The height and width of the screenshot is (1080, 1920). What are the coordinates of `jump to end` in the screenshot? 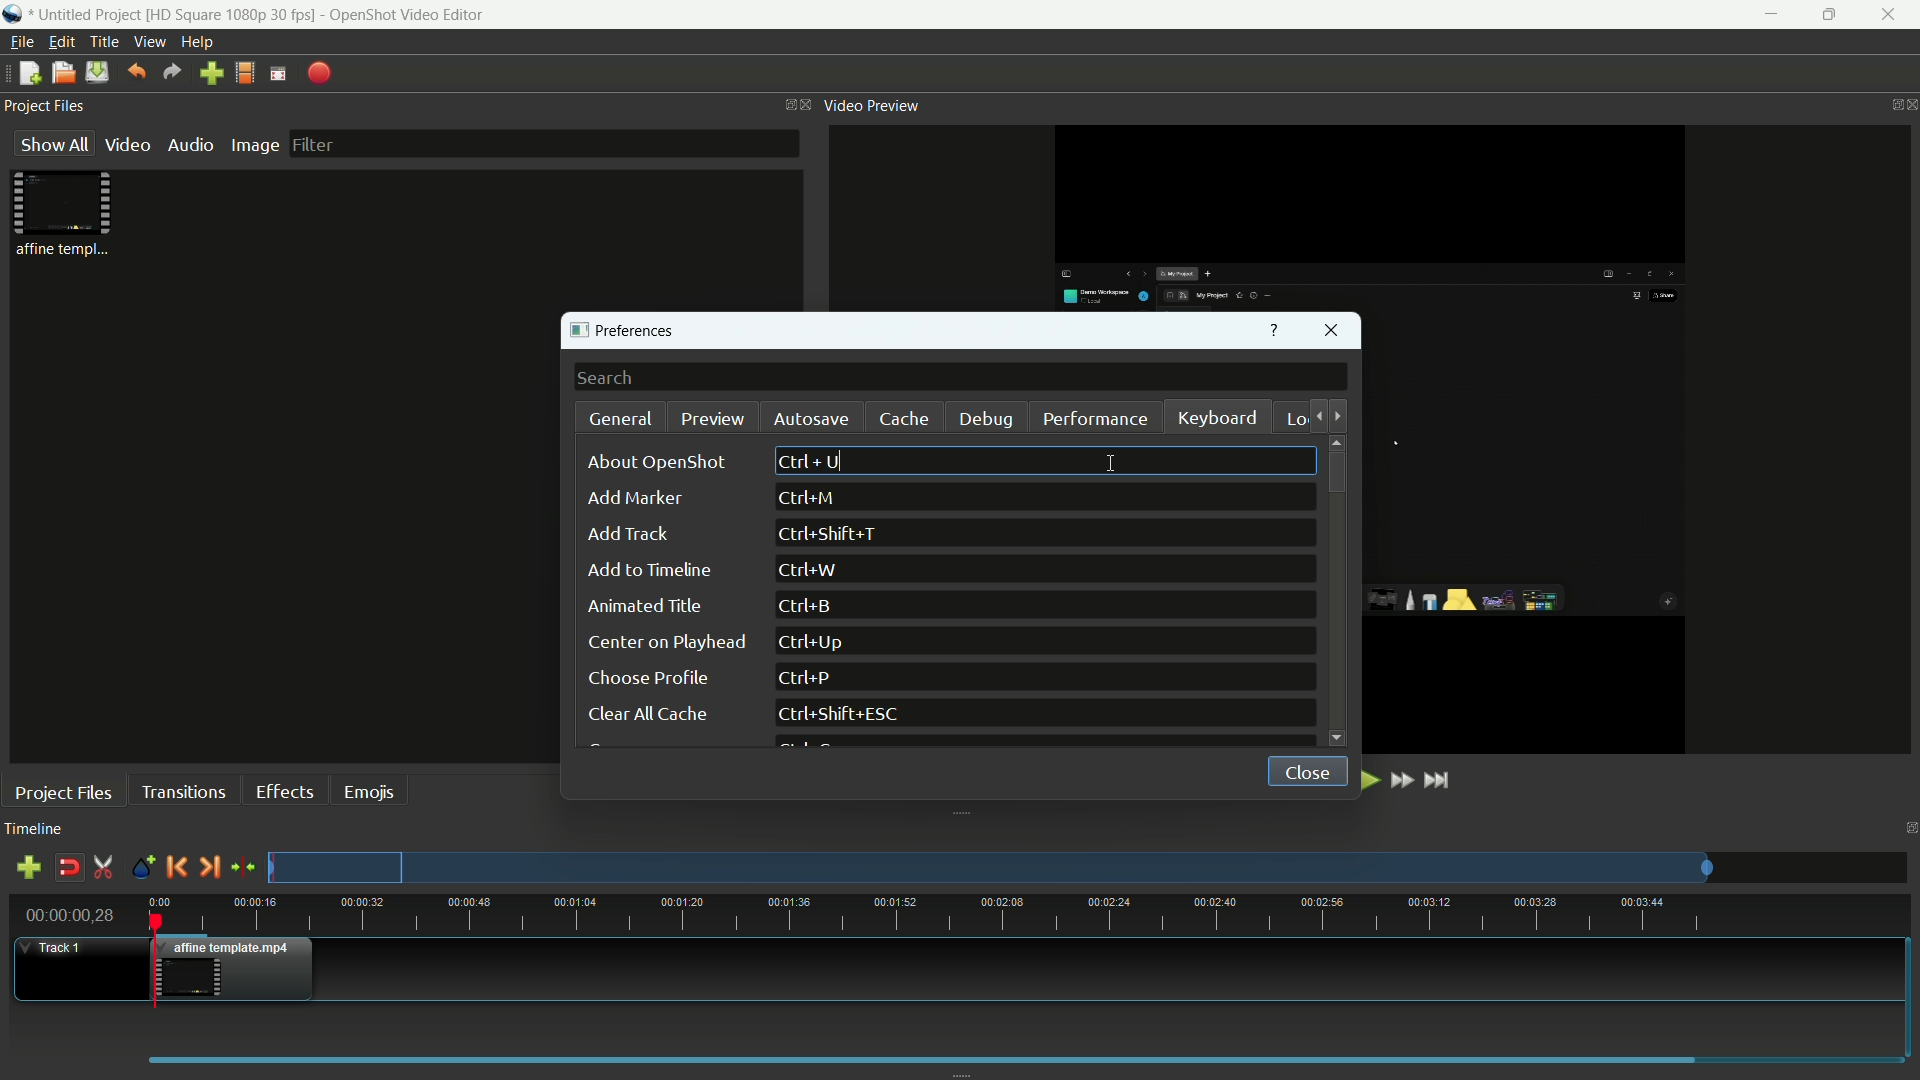 It's located at (1441, 779).